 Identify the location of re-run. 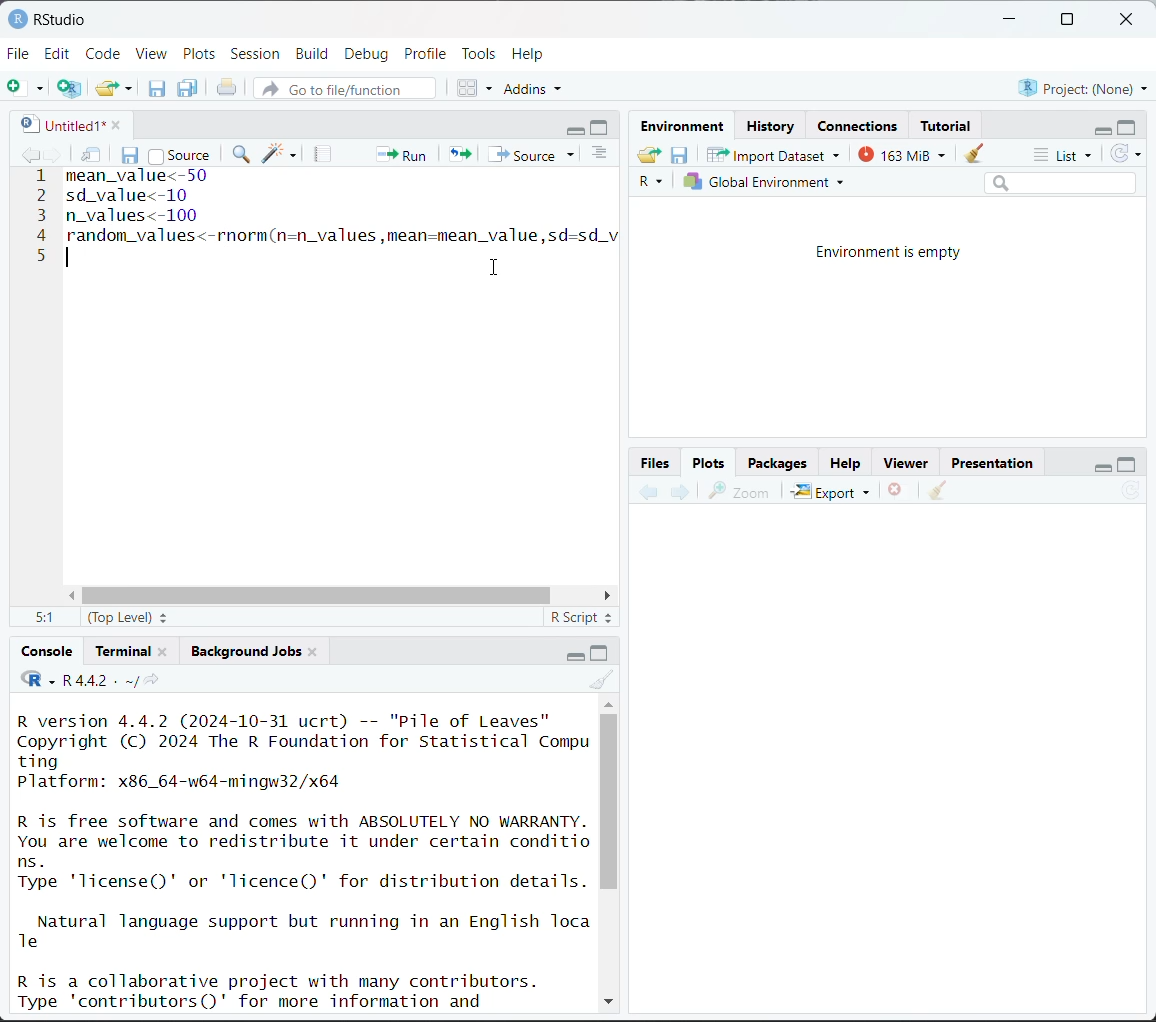
(458, 153).